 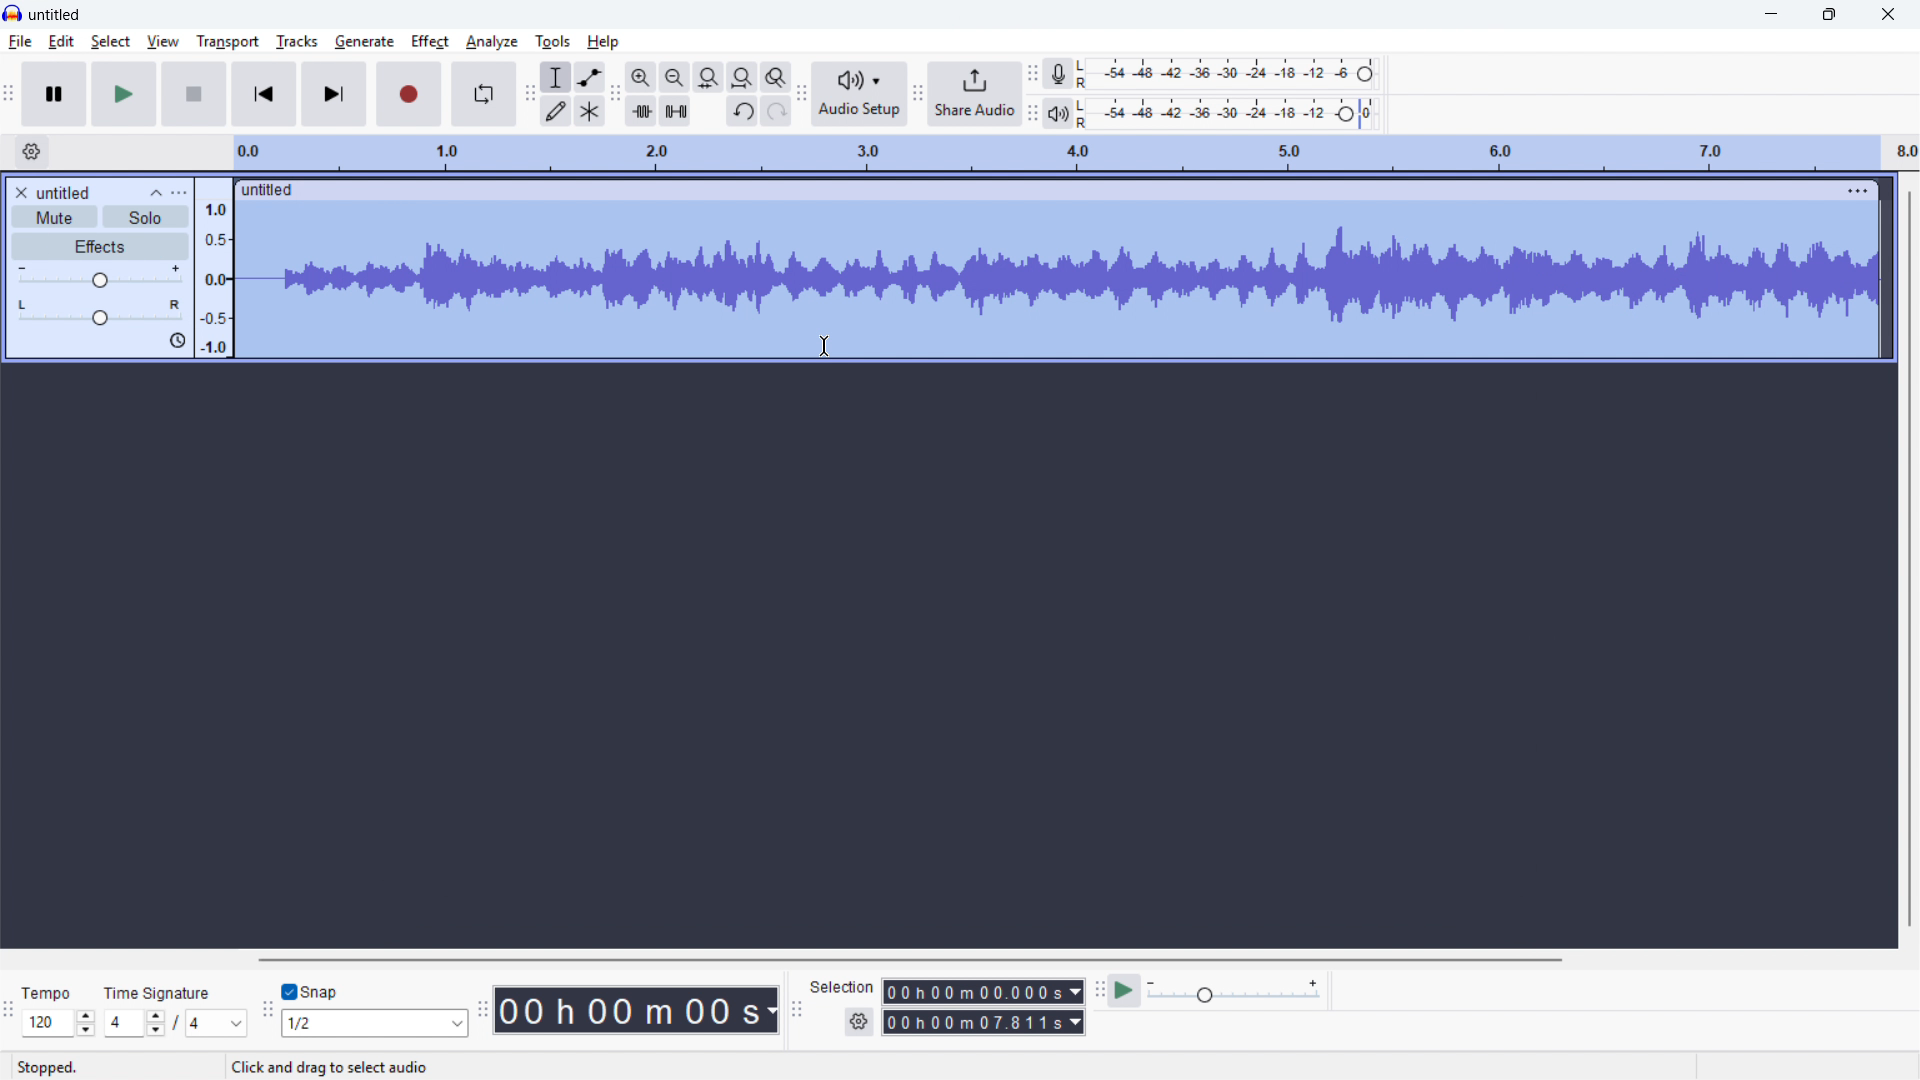 What do you see at coordinates (859, 94) in the screenshot?
I see `Audio setup ` at bounding box center [859, 94].